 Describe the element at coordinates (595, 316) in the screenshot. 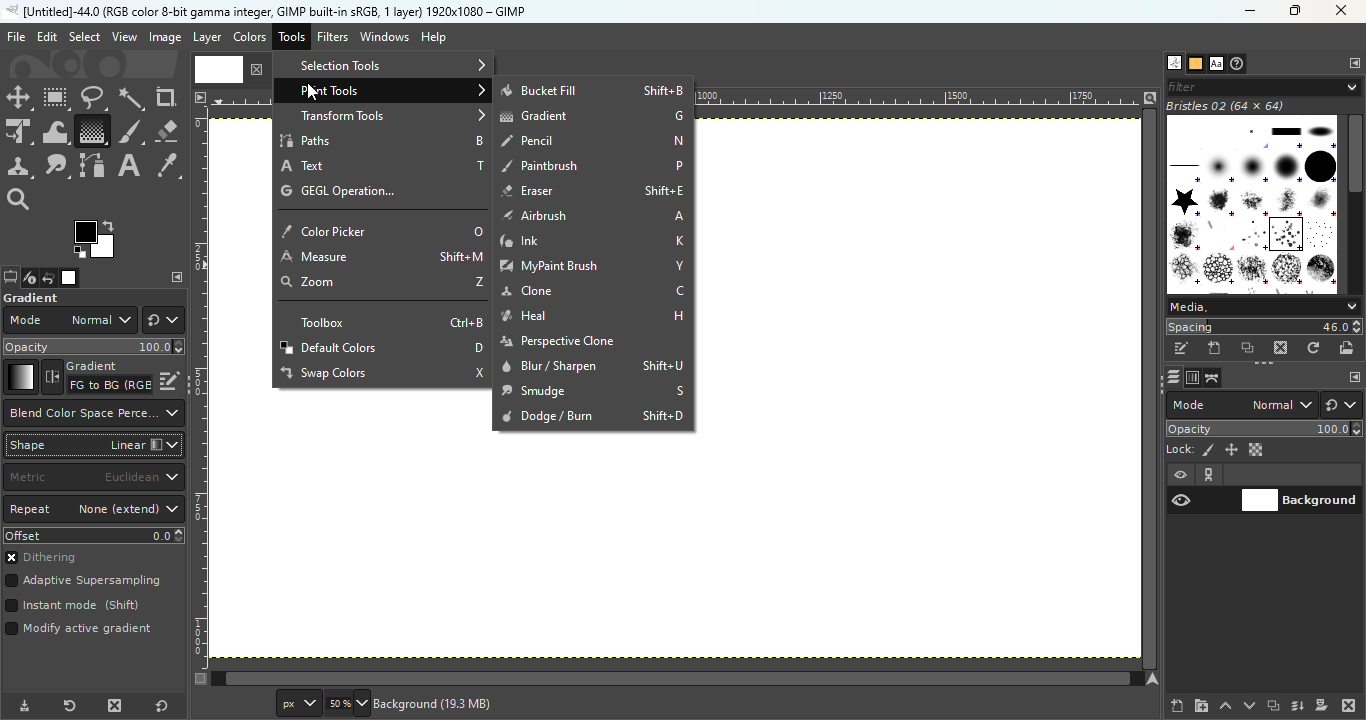

I see `Heal` at that location.